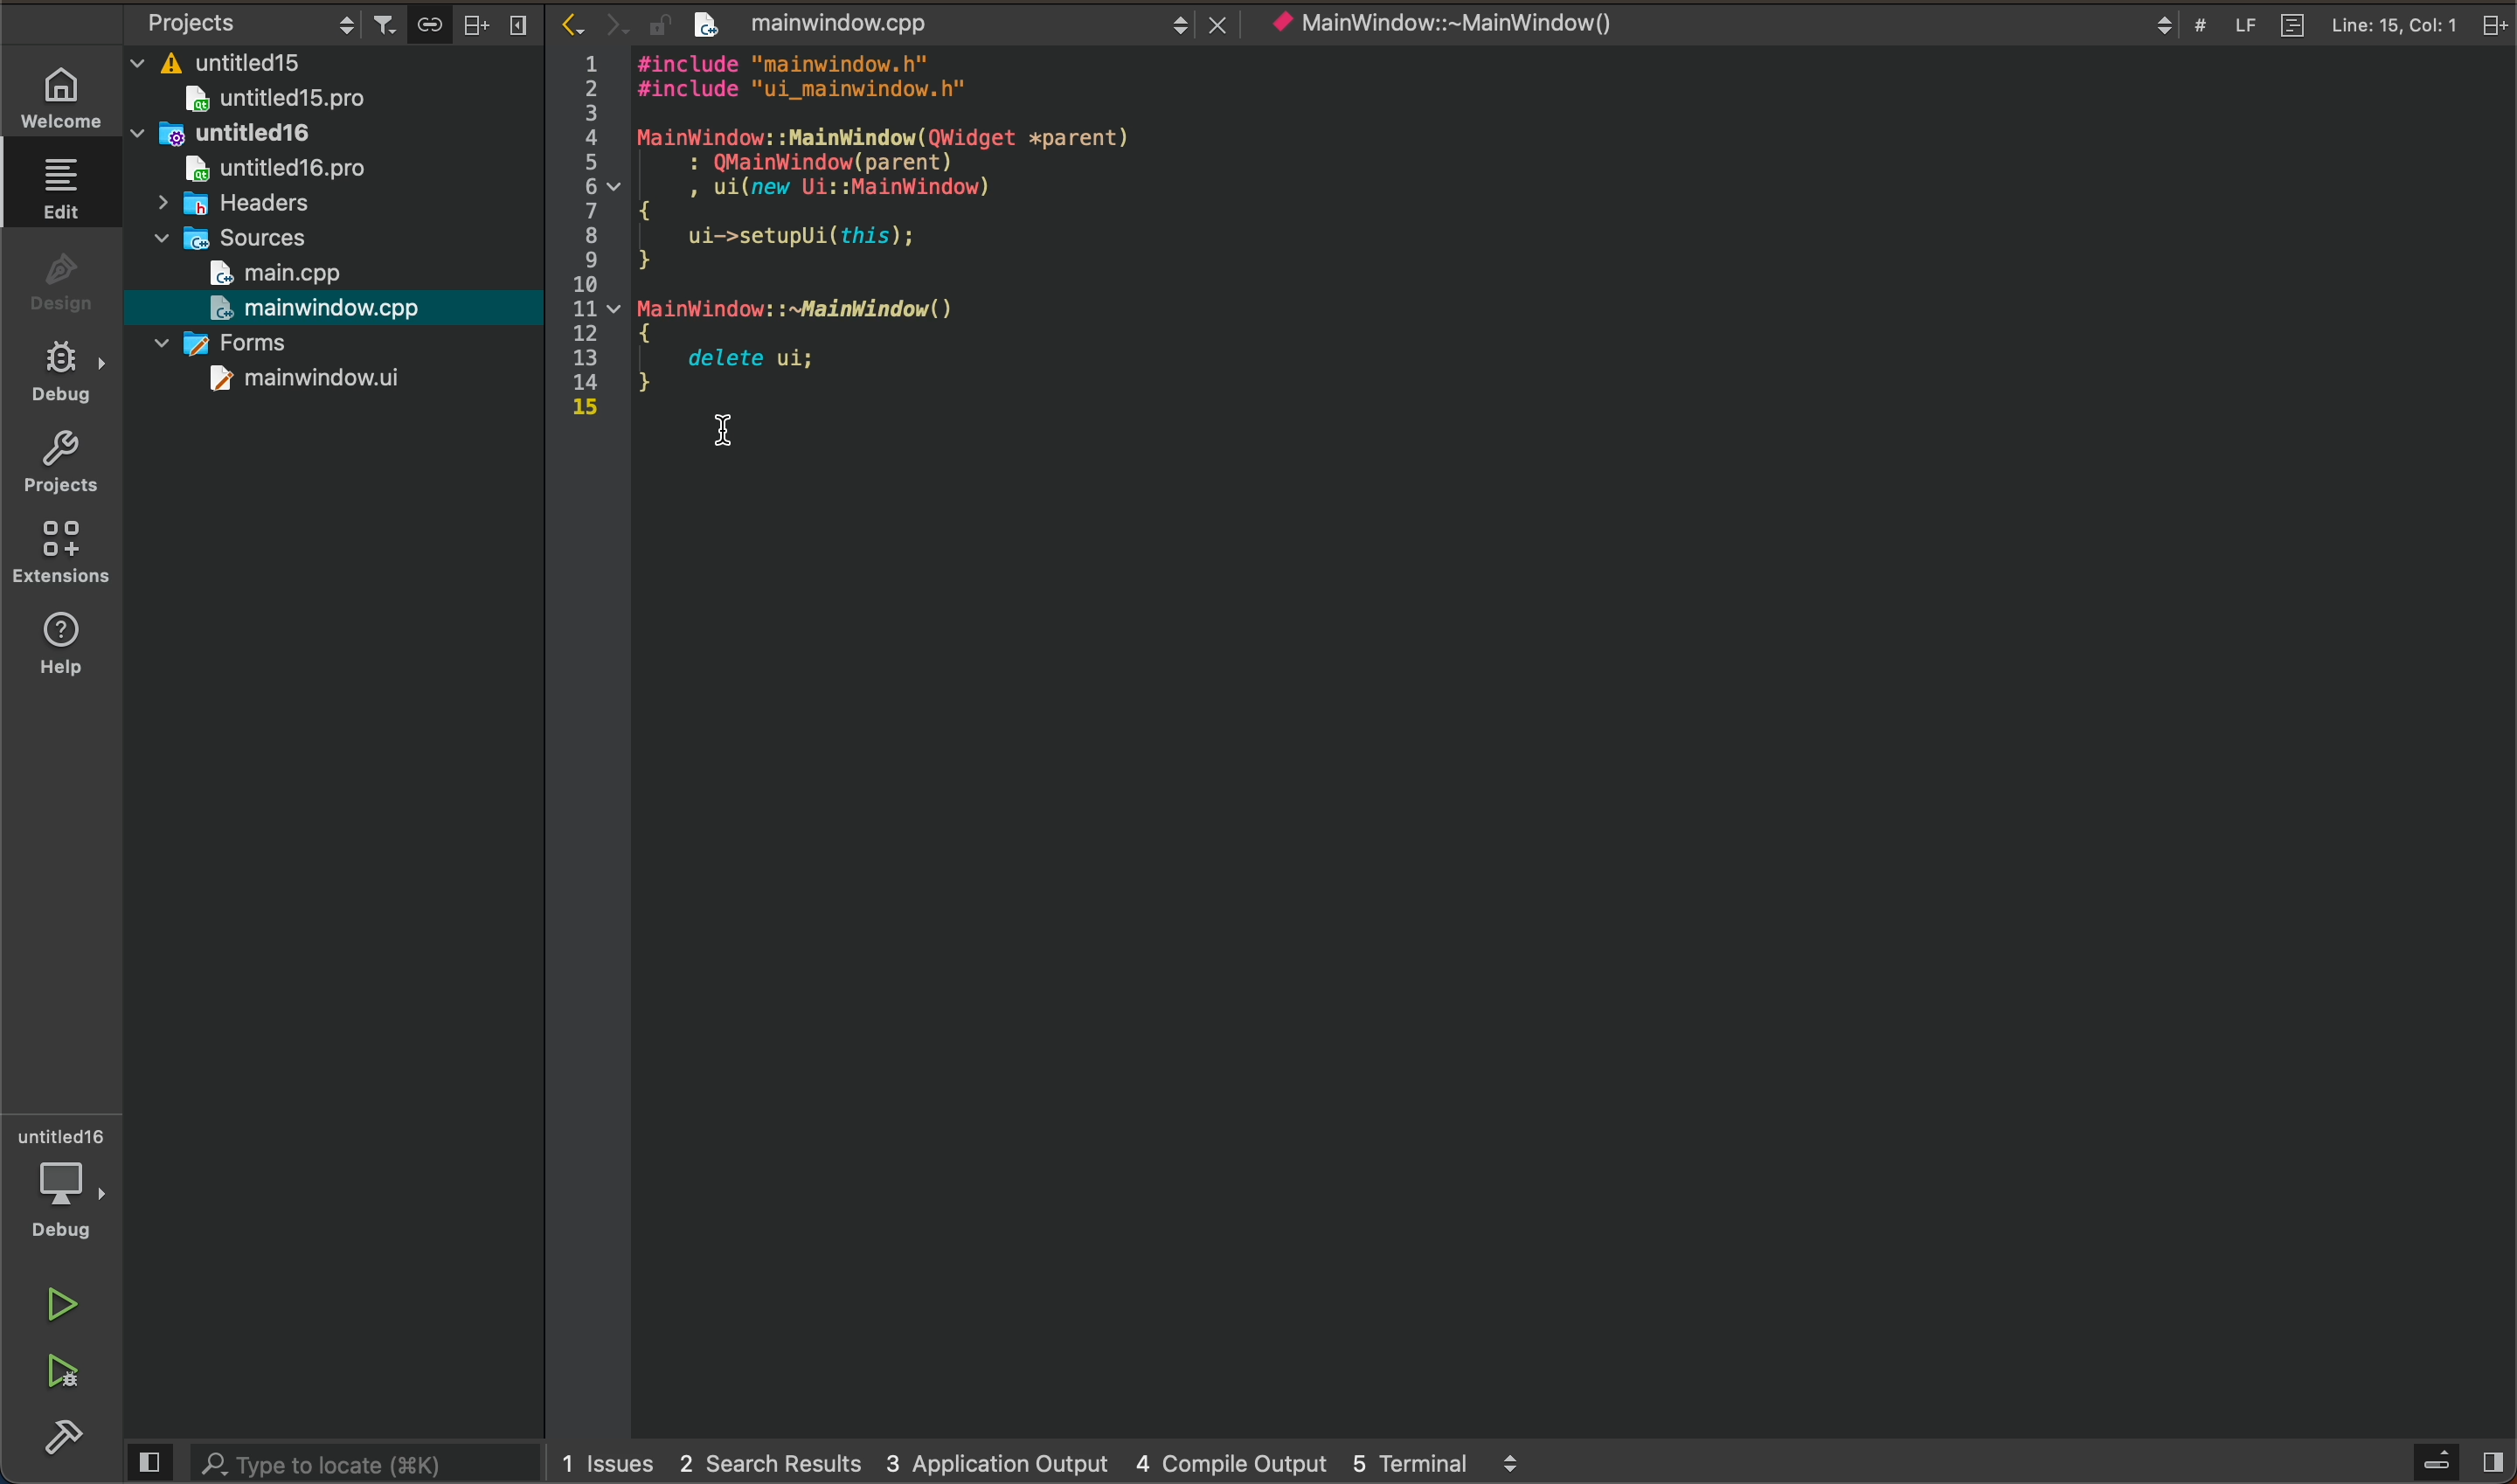 The image size is (2517, 1484). What do you see at coordinates (425, 24) in the screenshot?
I see `attach` at bounding box center [425, 24].